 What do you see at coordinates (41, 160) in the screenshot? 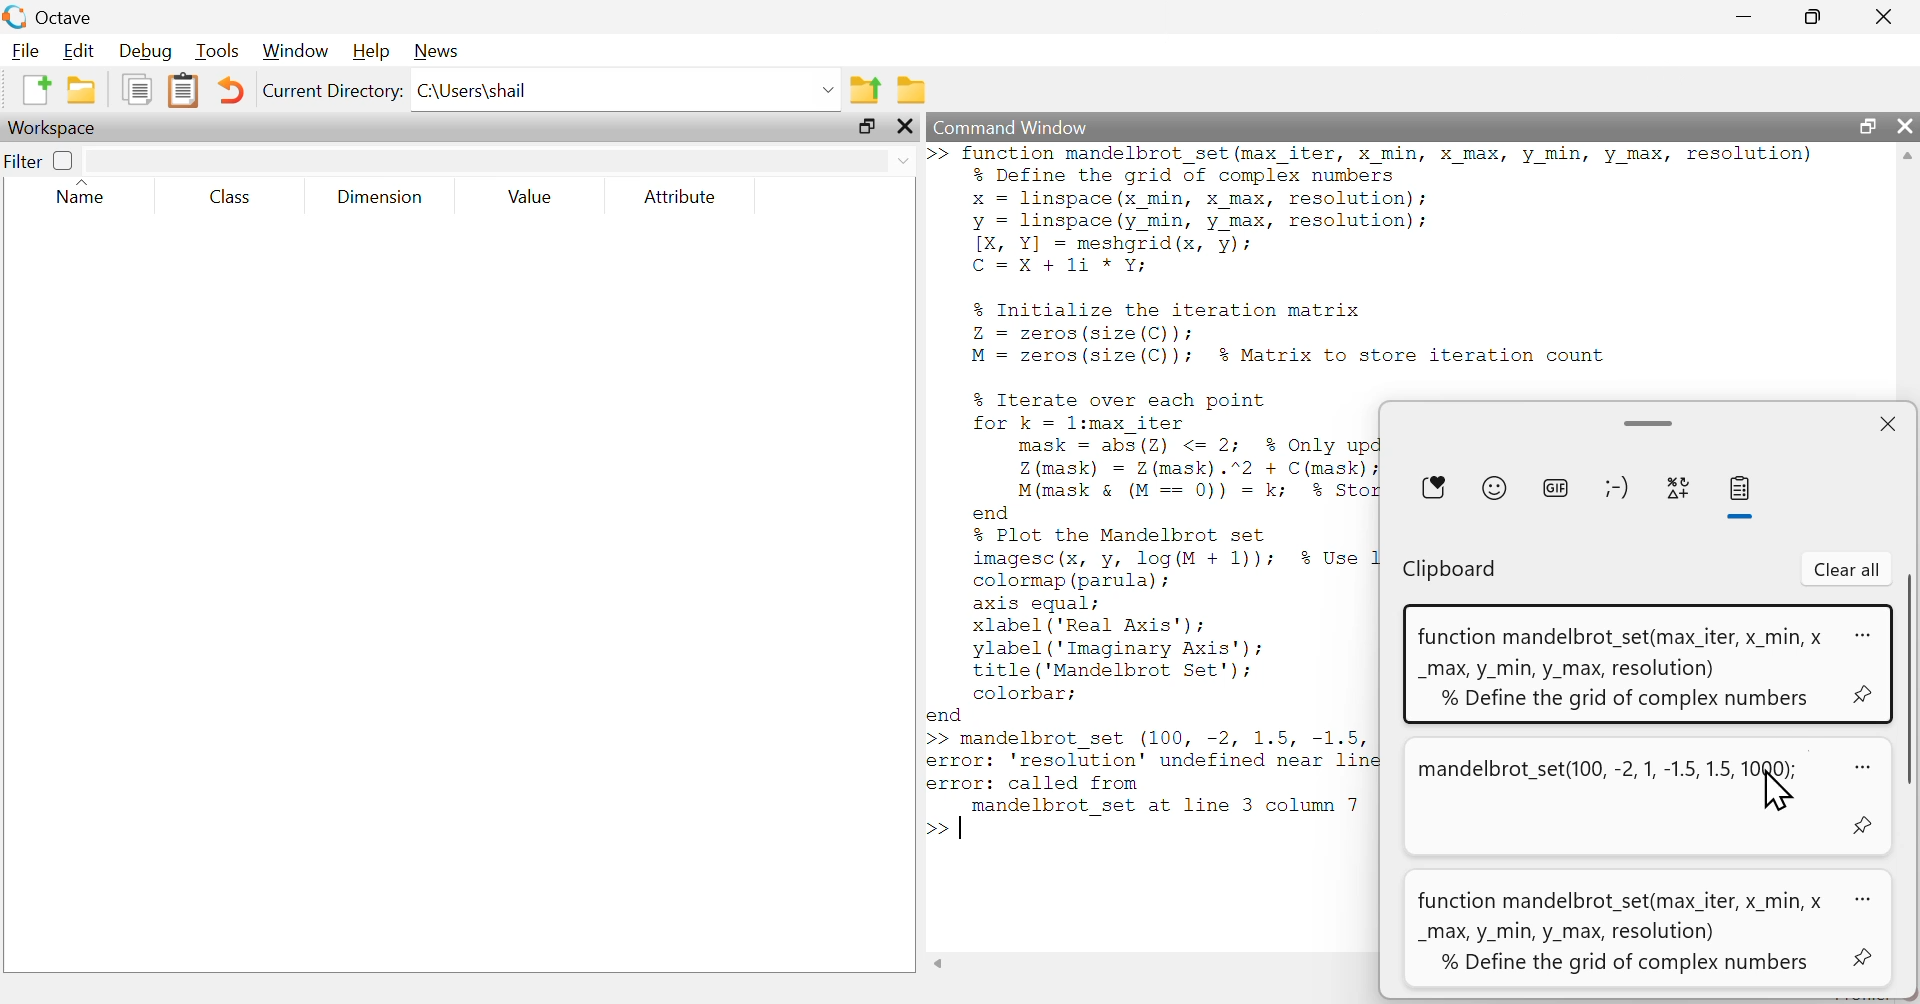
I see `Filter` at bounding box center [41, 160].